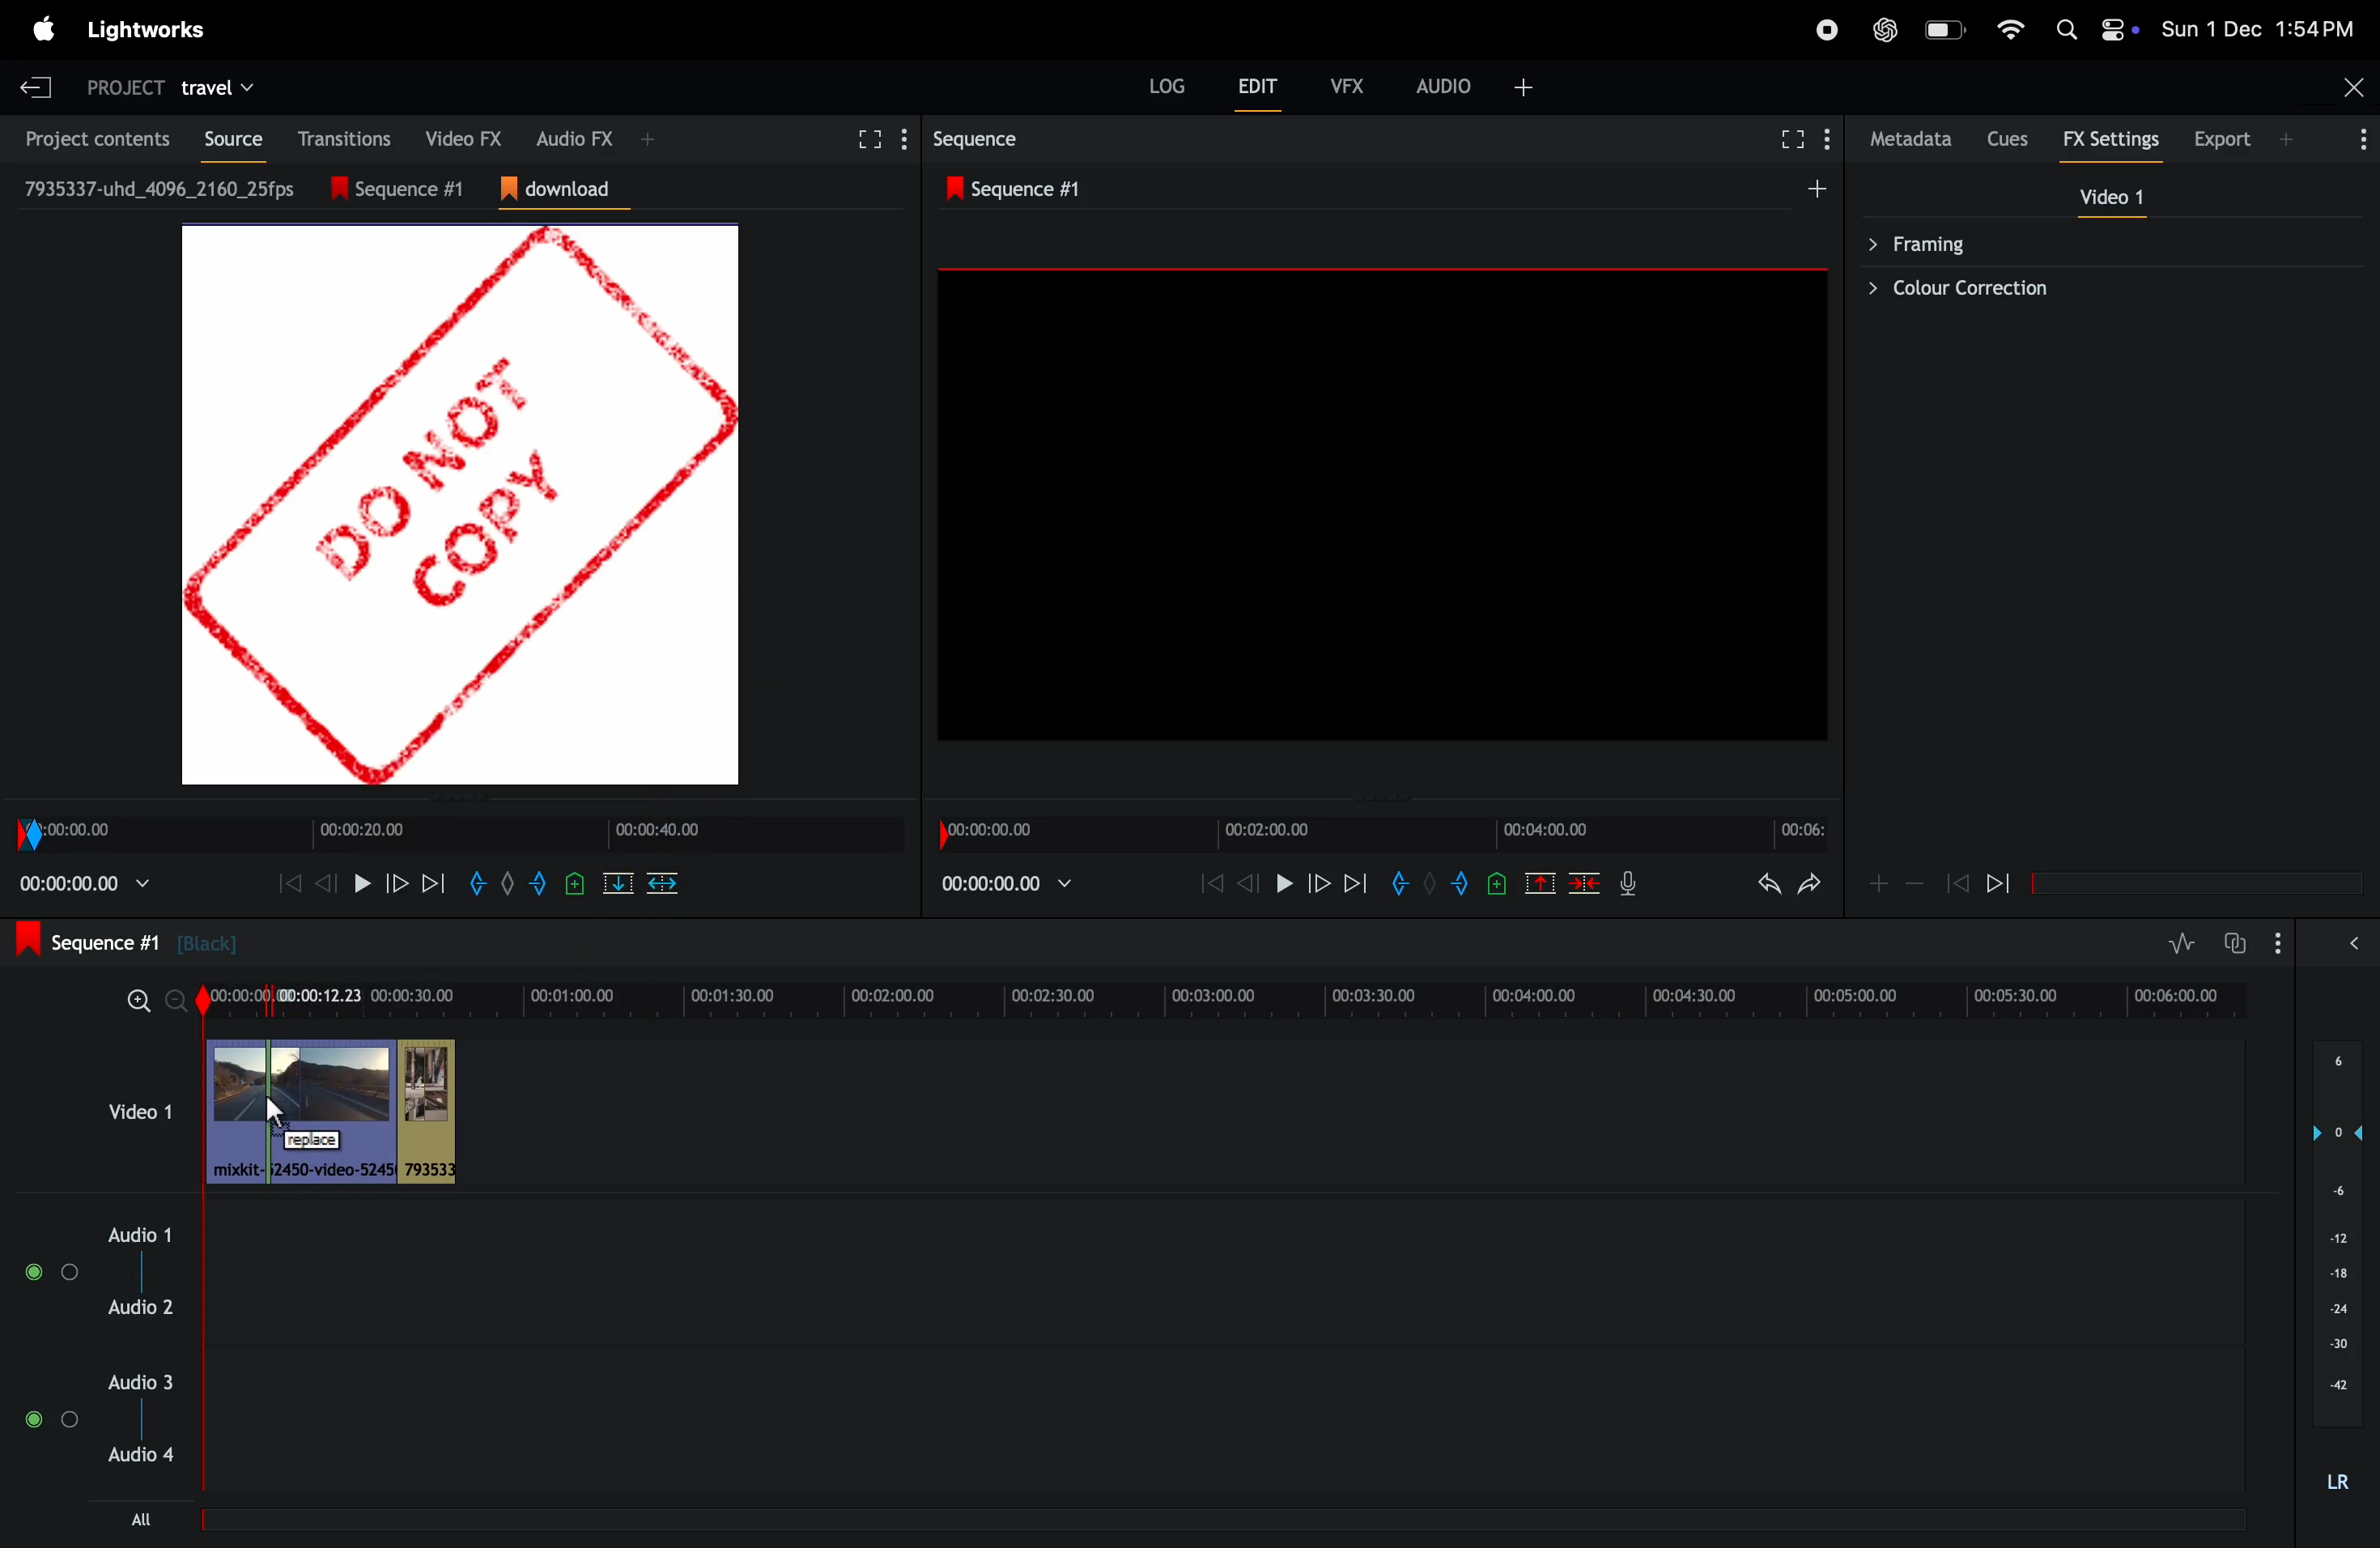  What do you see at coordinates (1382, 834) in the screenshot?
I see `time frame` at bounding box center [1382, 834].